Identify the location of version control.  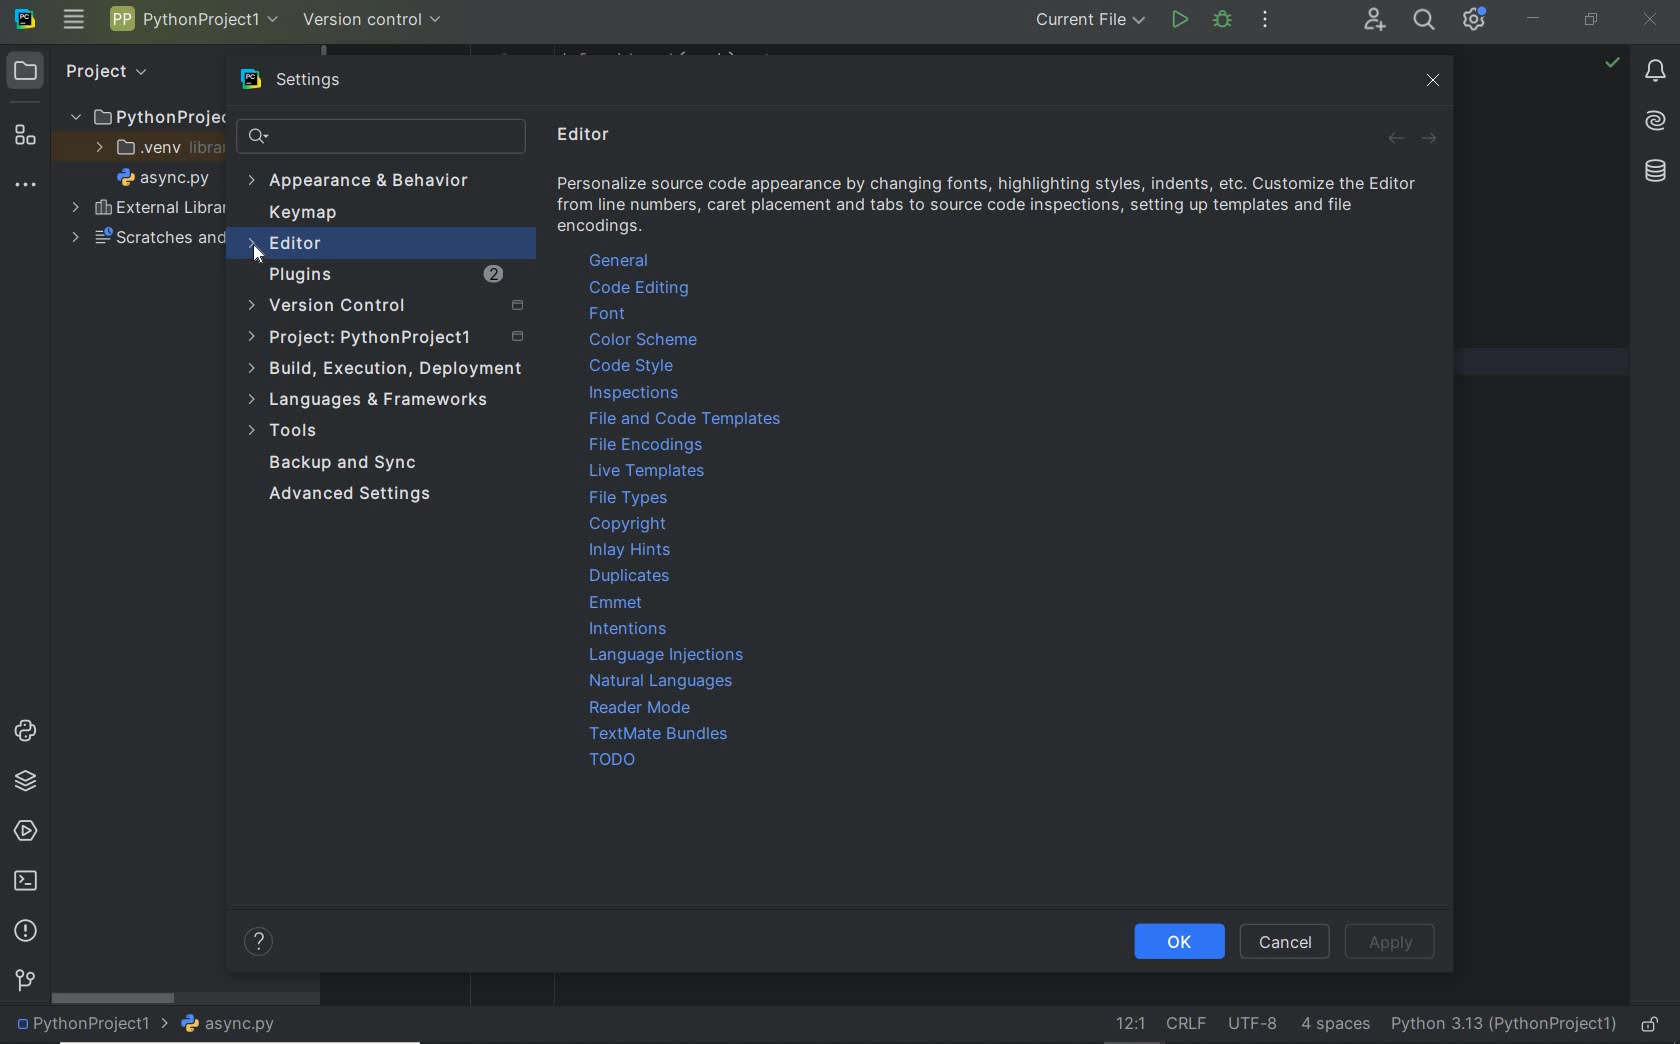
(24, 981).